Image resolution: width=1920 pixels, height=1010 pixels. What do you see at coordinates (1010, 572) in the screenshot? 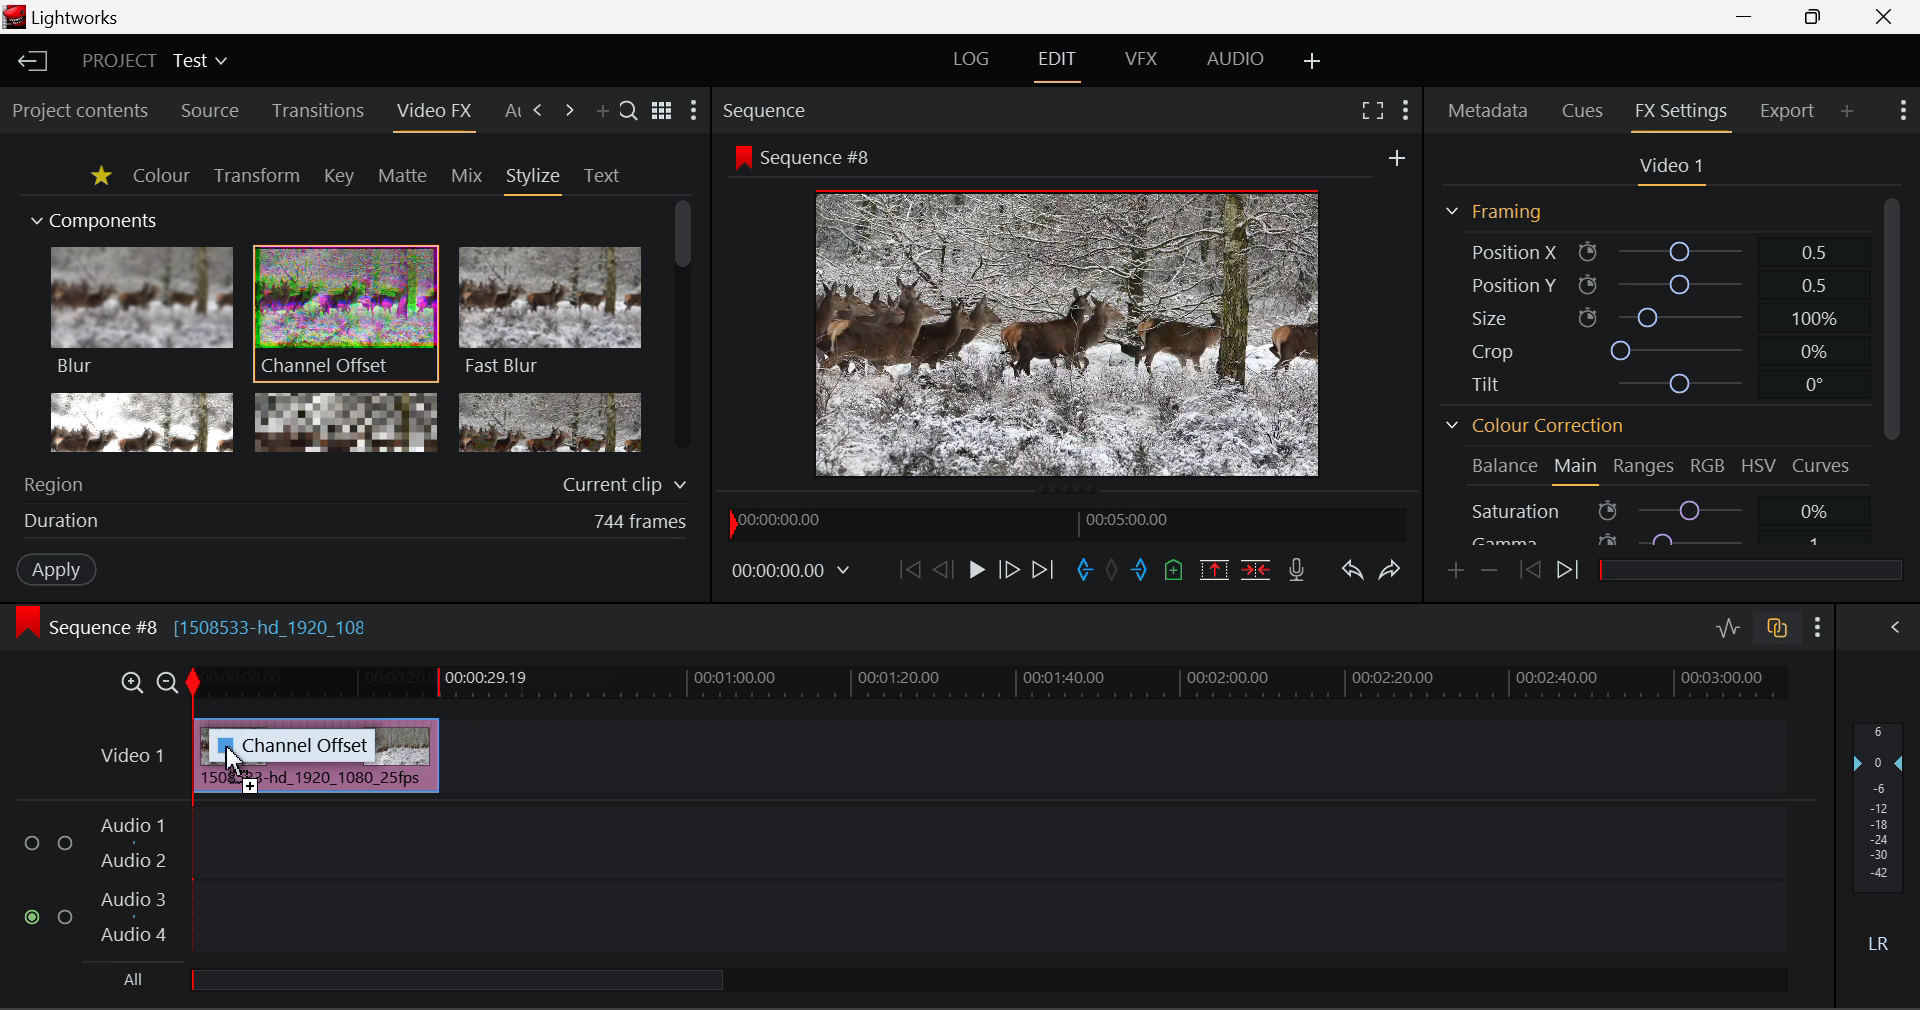
I see `Go Forward` at bounding box center [1010, 572].